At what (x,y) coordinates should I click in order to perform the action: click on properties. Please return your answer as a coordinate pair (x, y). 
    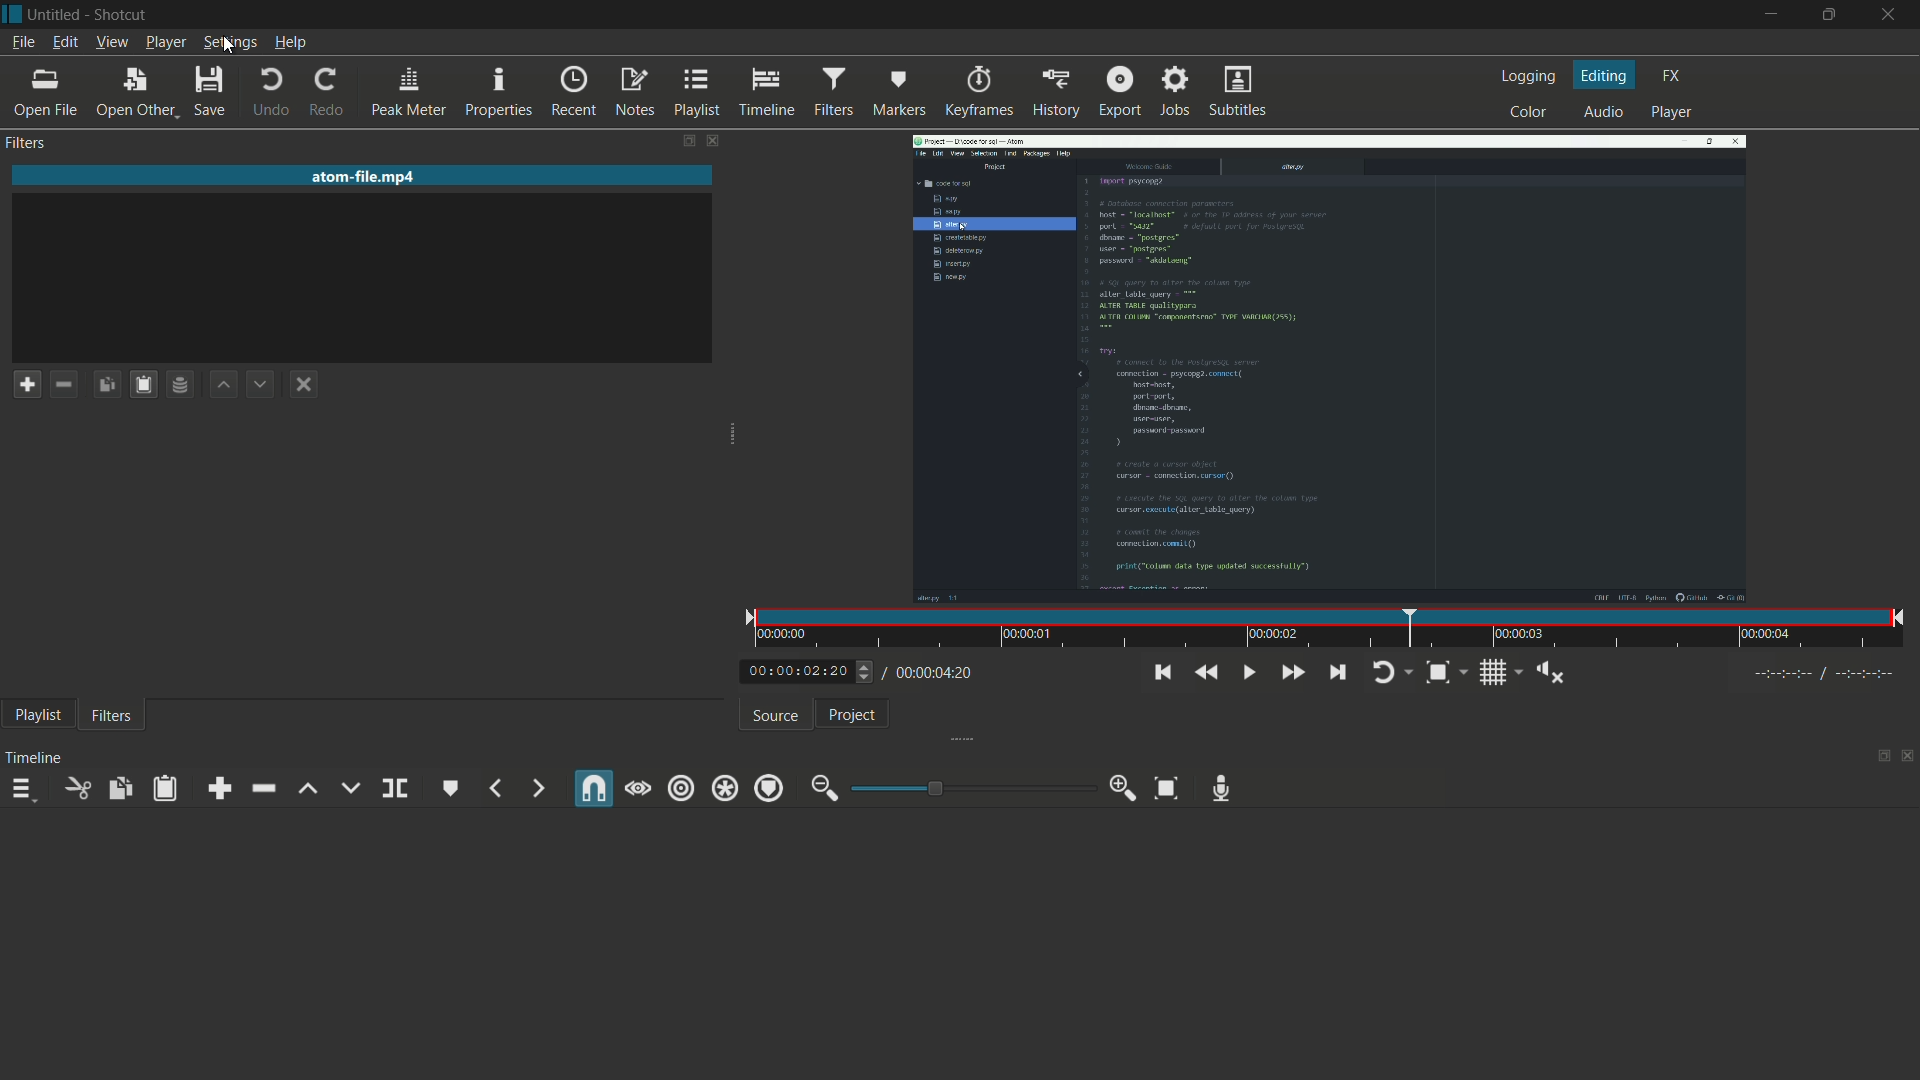
    Looking at the image, I should click on (496, 90).